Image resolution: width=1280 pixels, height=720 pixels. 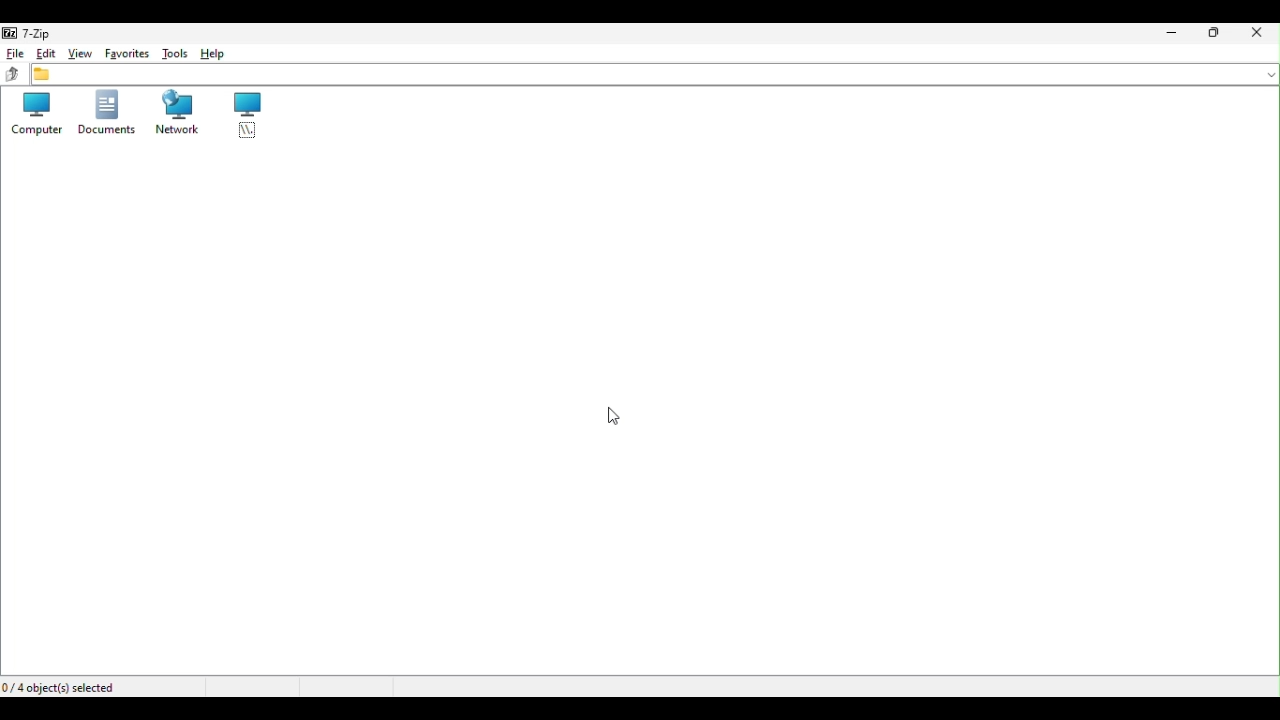 What do you see at coordinates (46, 52) in the screenshot?
I see `Edit` at bounding box center [46, 52].